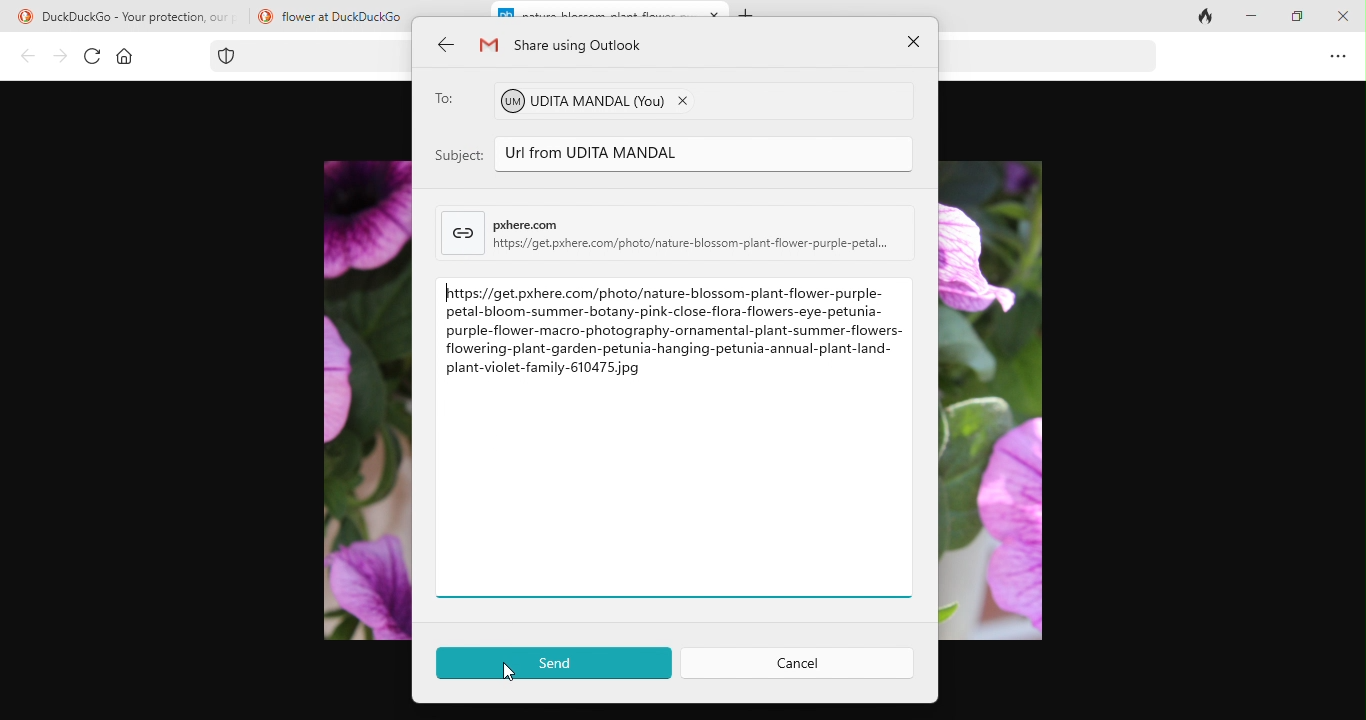  I want to click on cursor movement, so click(514, 672).